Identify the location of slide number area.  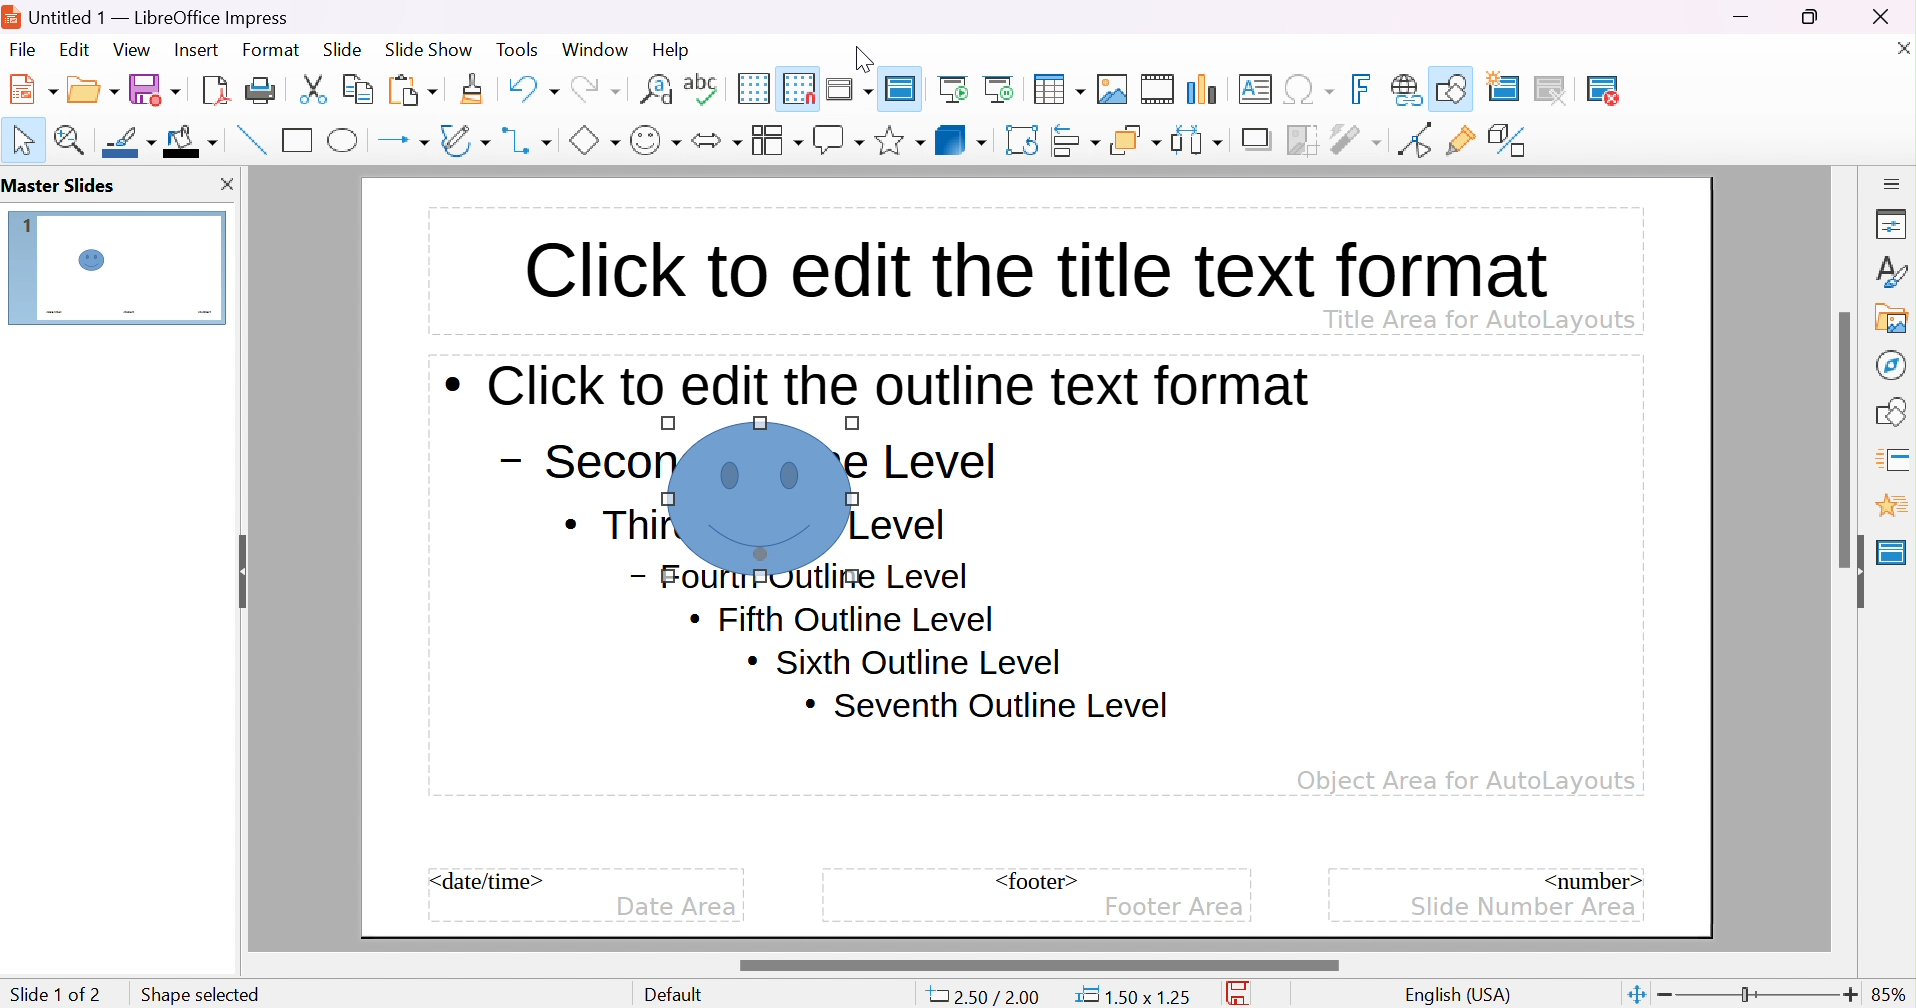
(1525, 905).